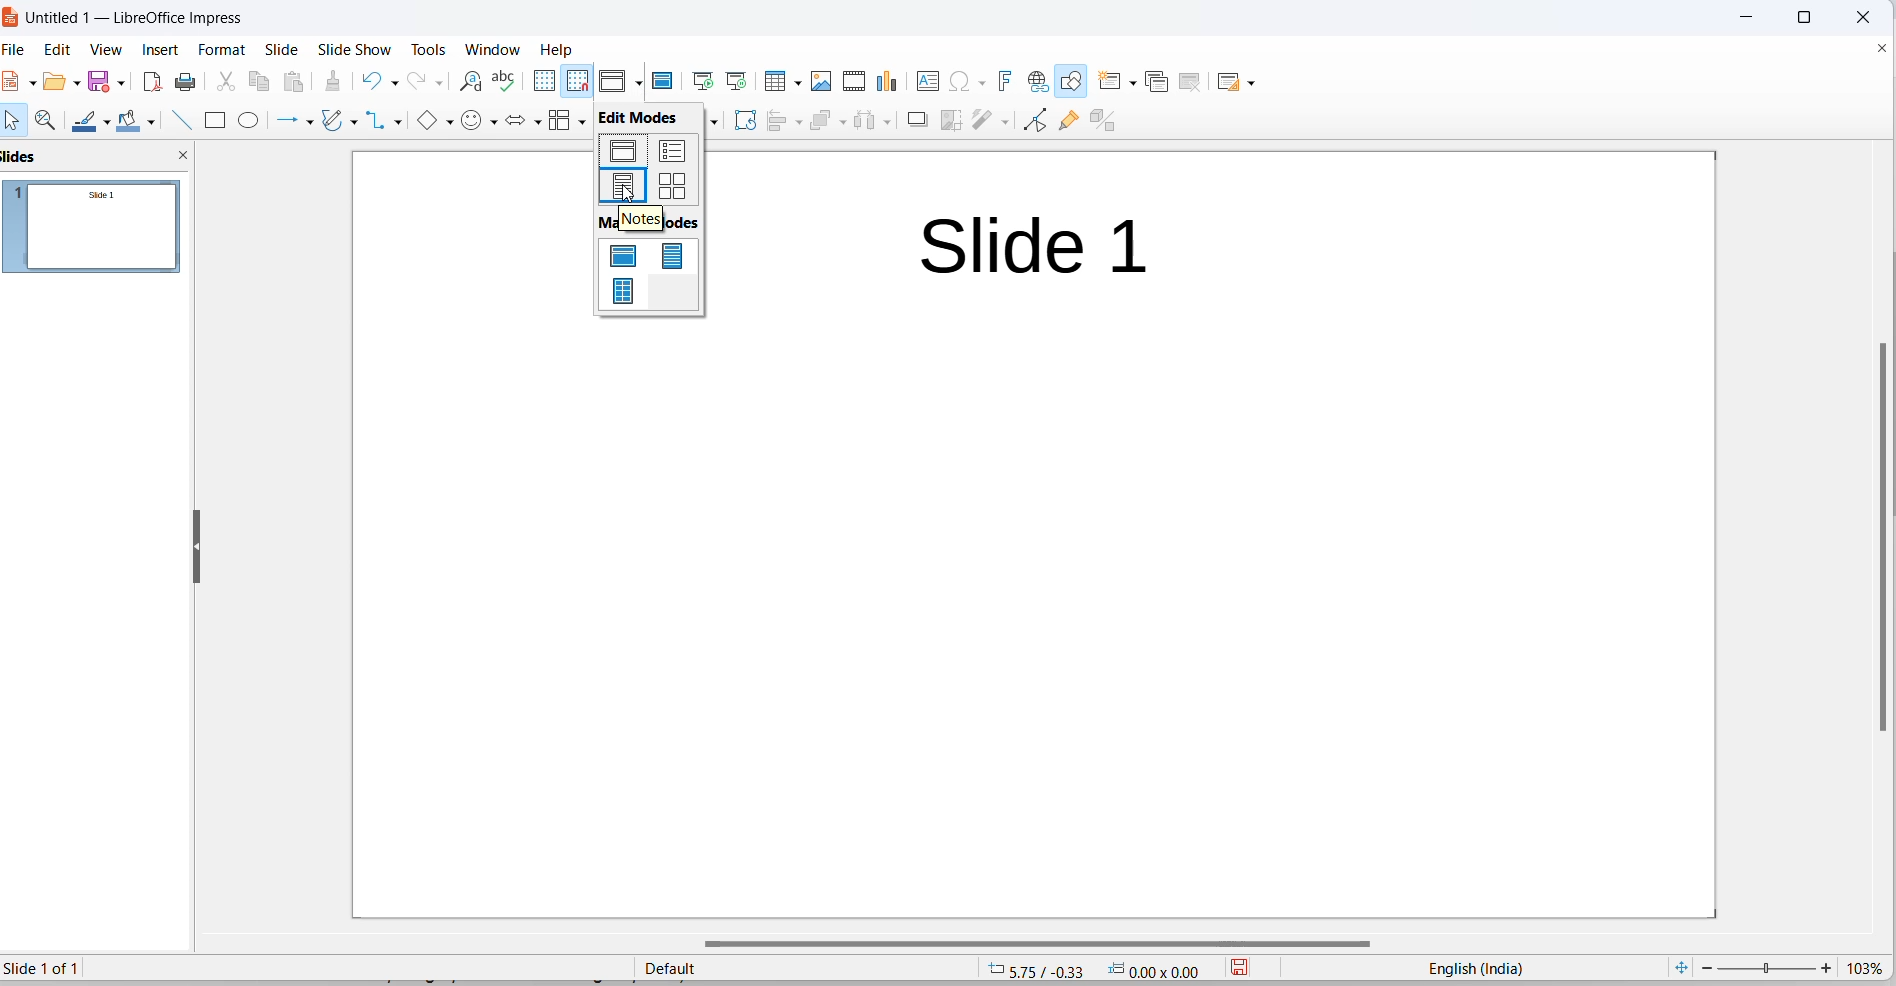  I want to click on line, so click(180, 122).